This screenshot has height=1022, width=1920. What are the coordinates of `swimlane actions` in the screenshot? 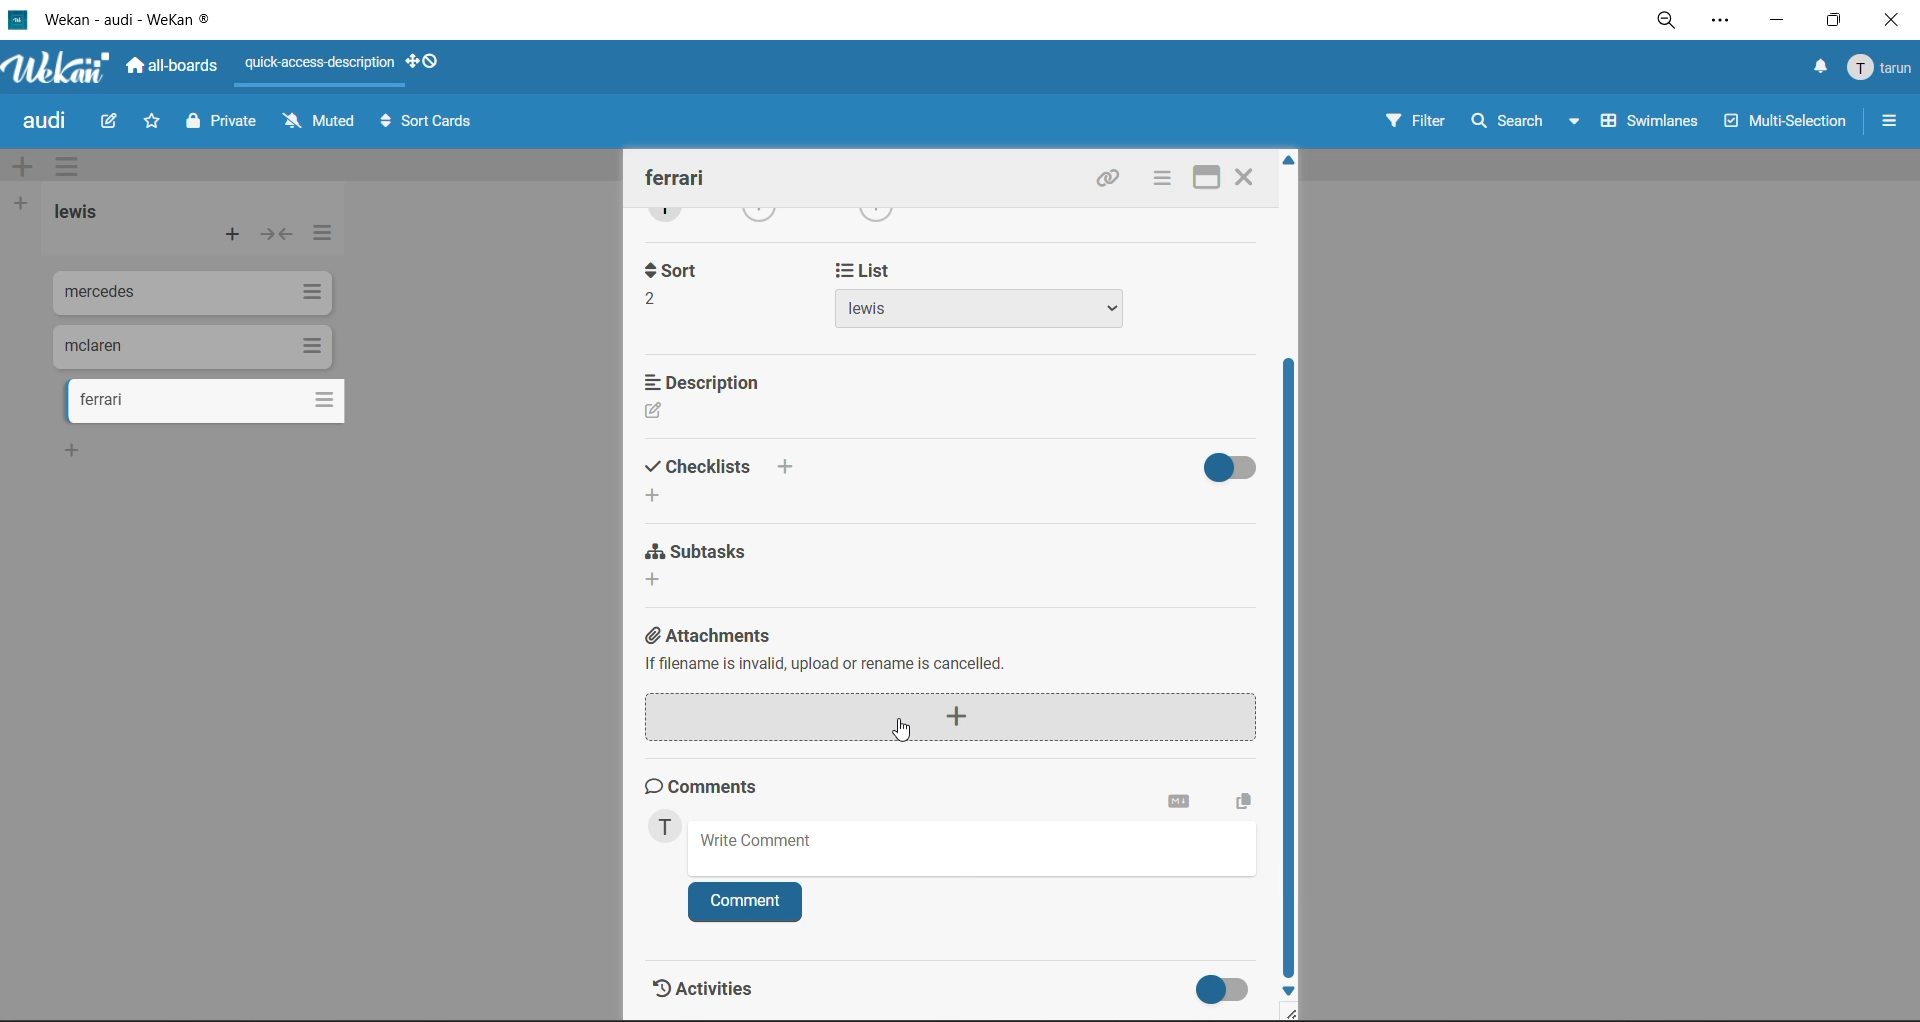 It's located at (64, 164).